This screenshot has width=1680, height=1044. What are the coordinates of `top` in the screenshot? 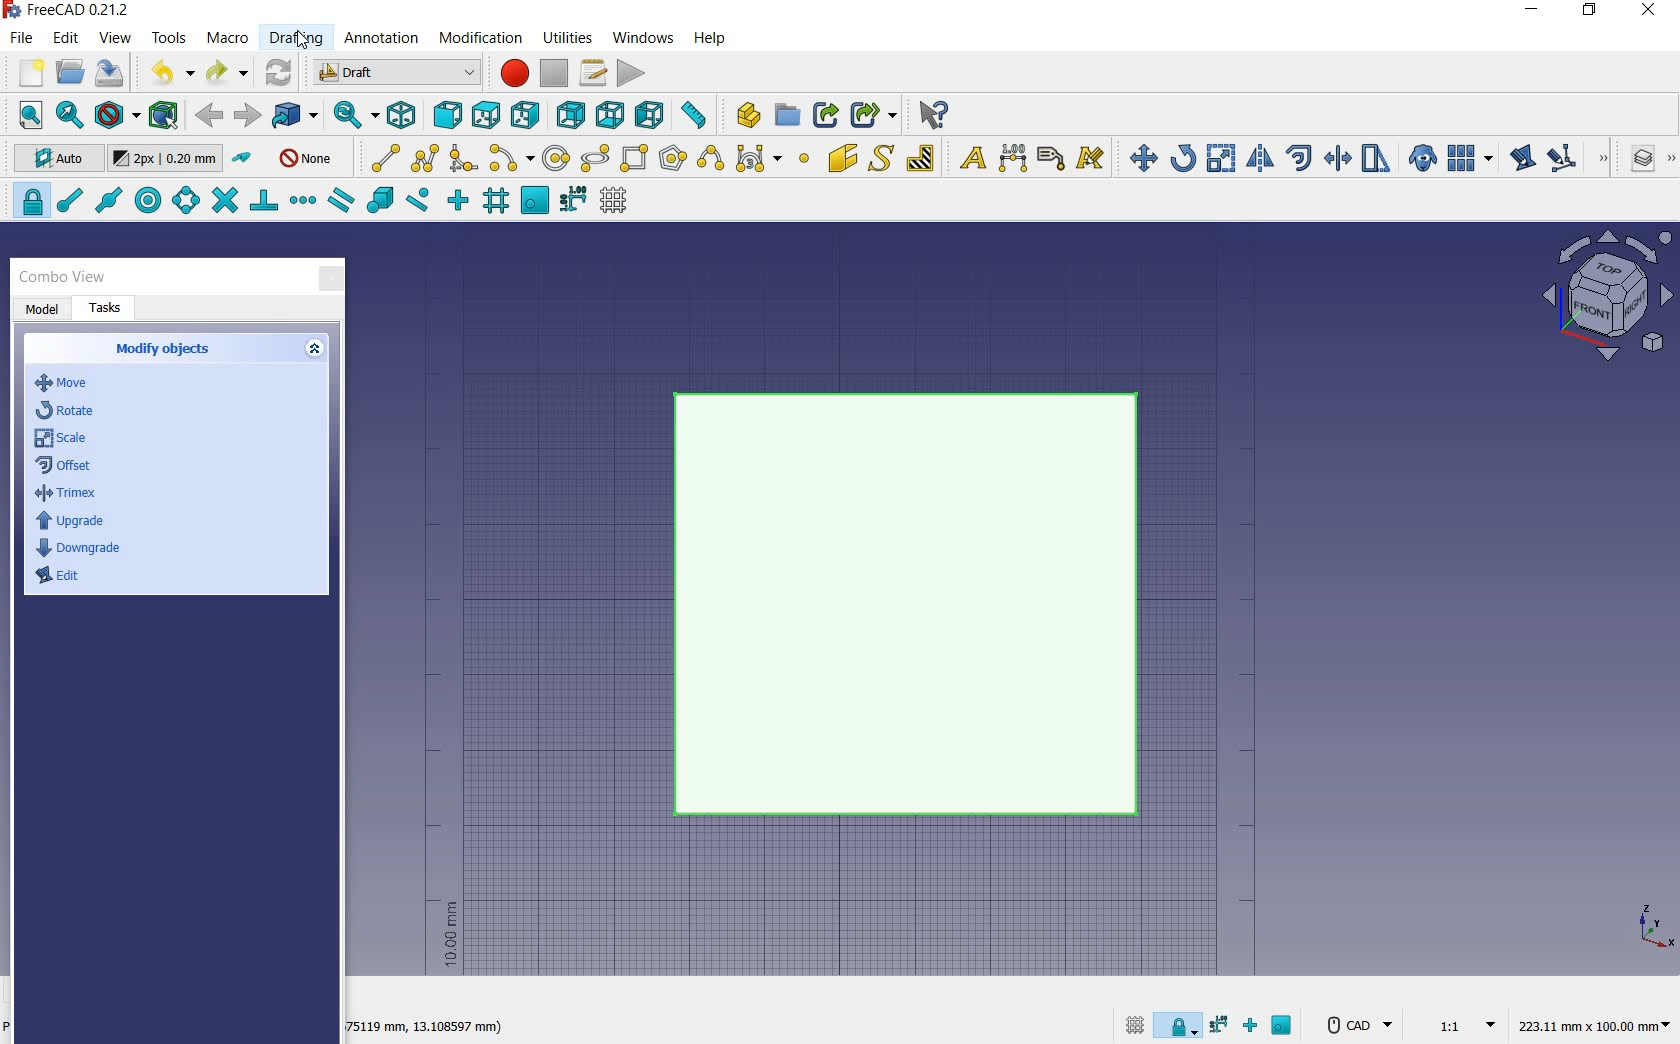 It's located at (487, 114).